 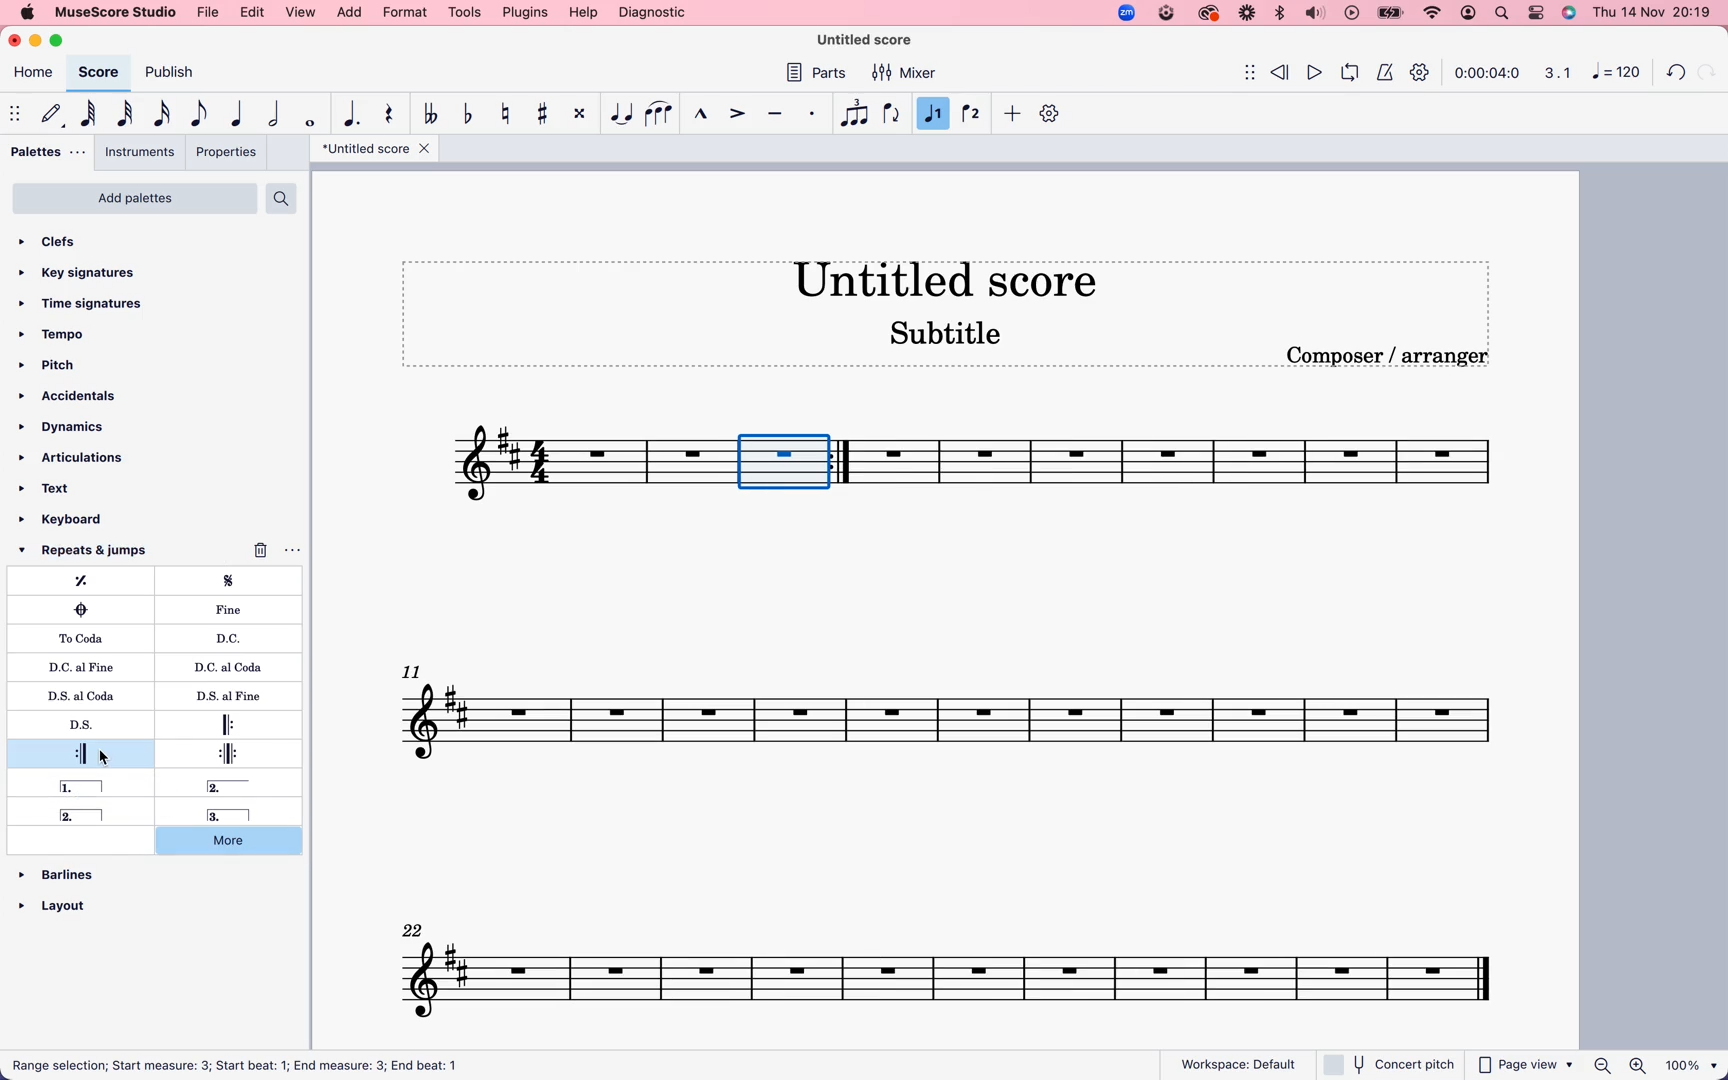 I want to click on date, so click(x=1650, y=12).